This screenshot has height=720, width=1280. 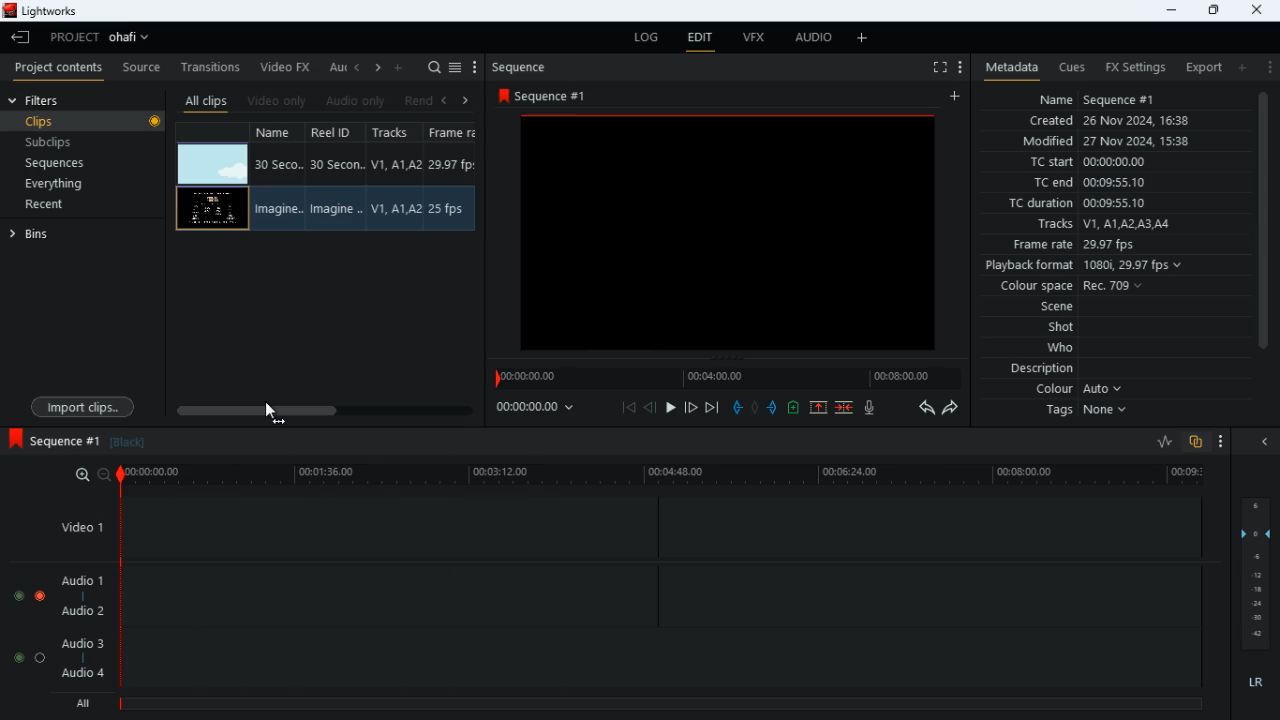 I want to click on black, so click(x=128, y=443).